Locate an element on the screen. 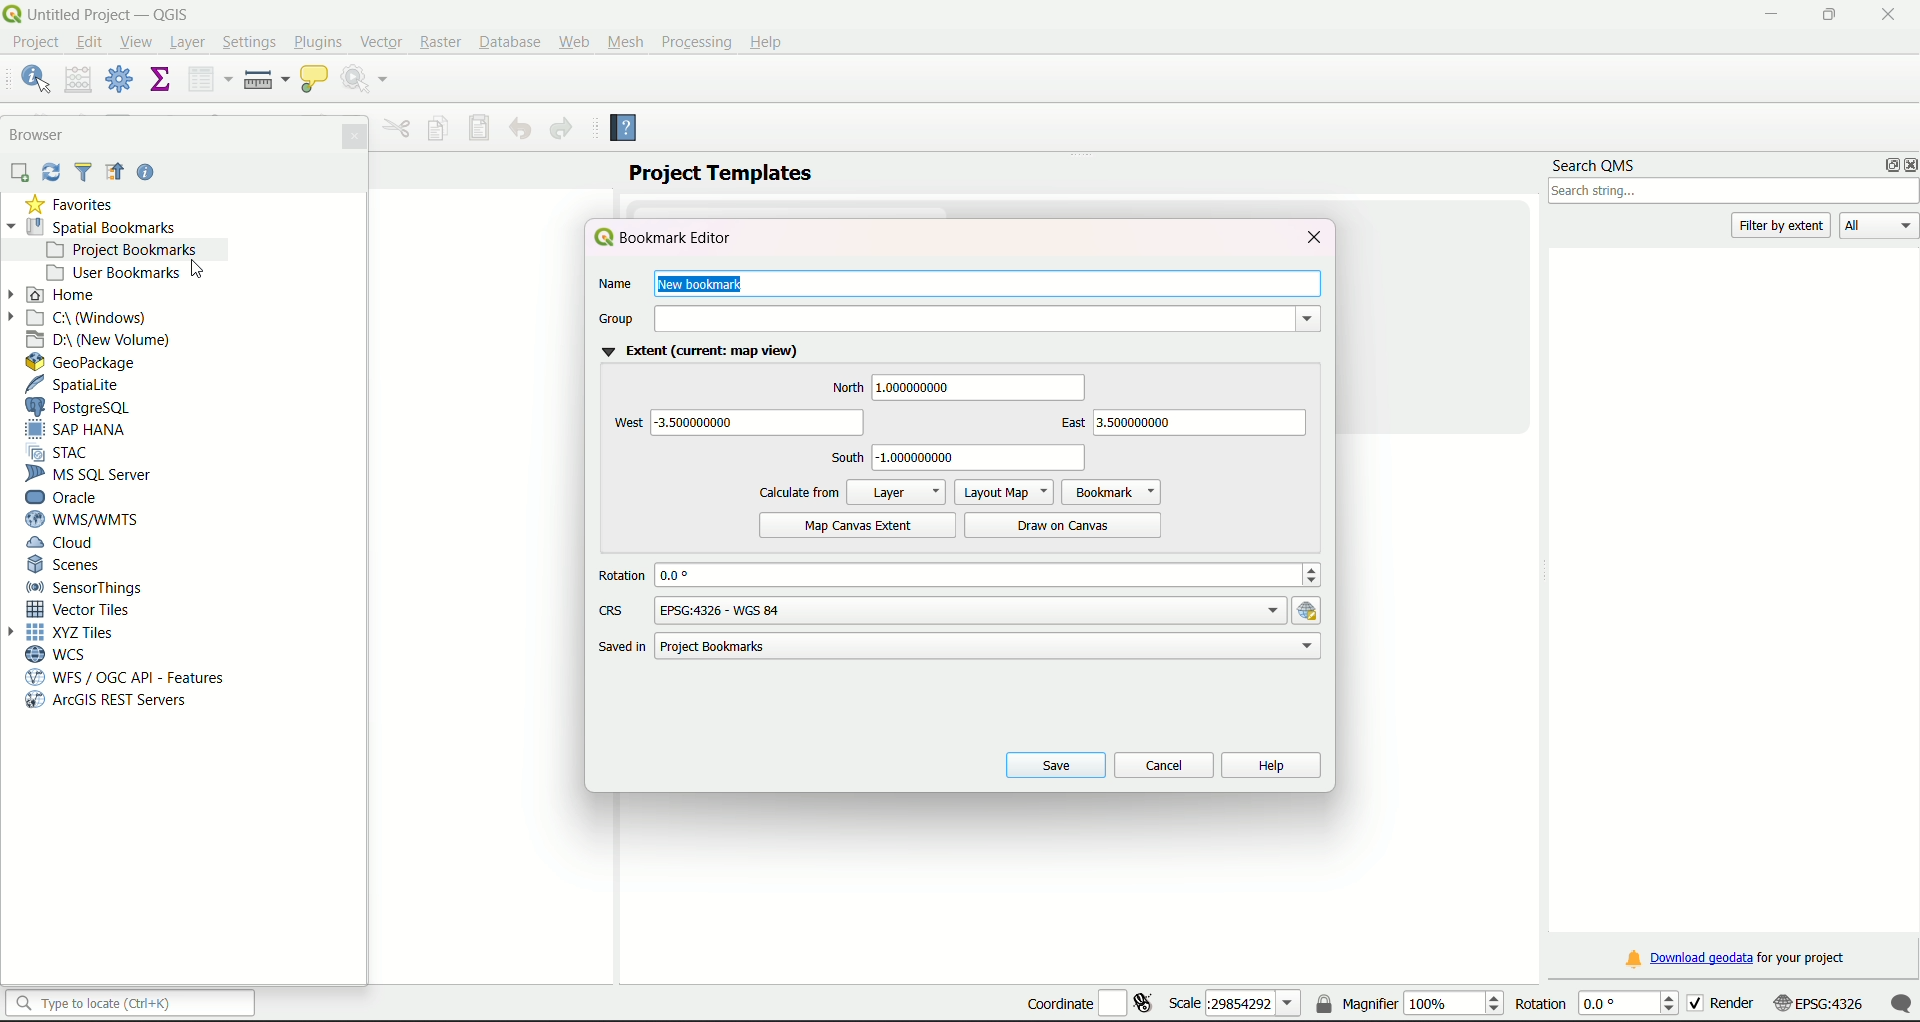 This screenshot has height=1022, width=1920. Vector is located at coordinates (382, 39).